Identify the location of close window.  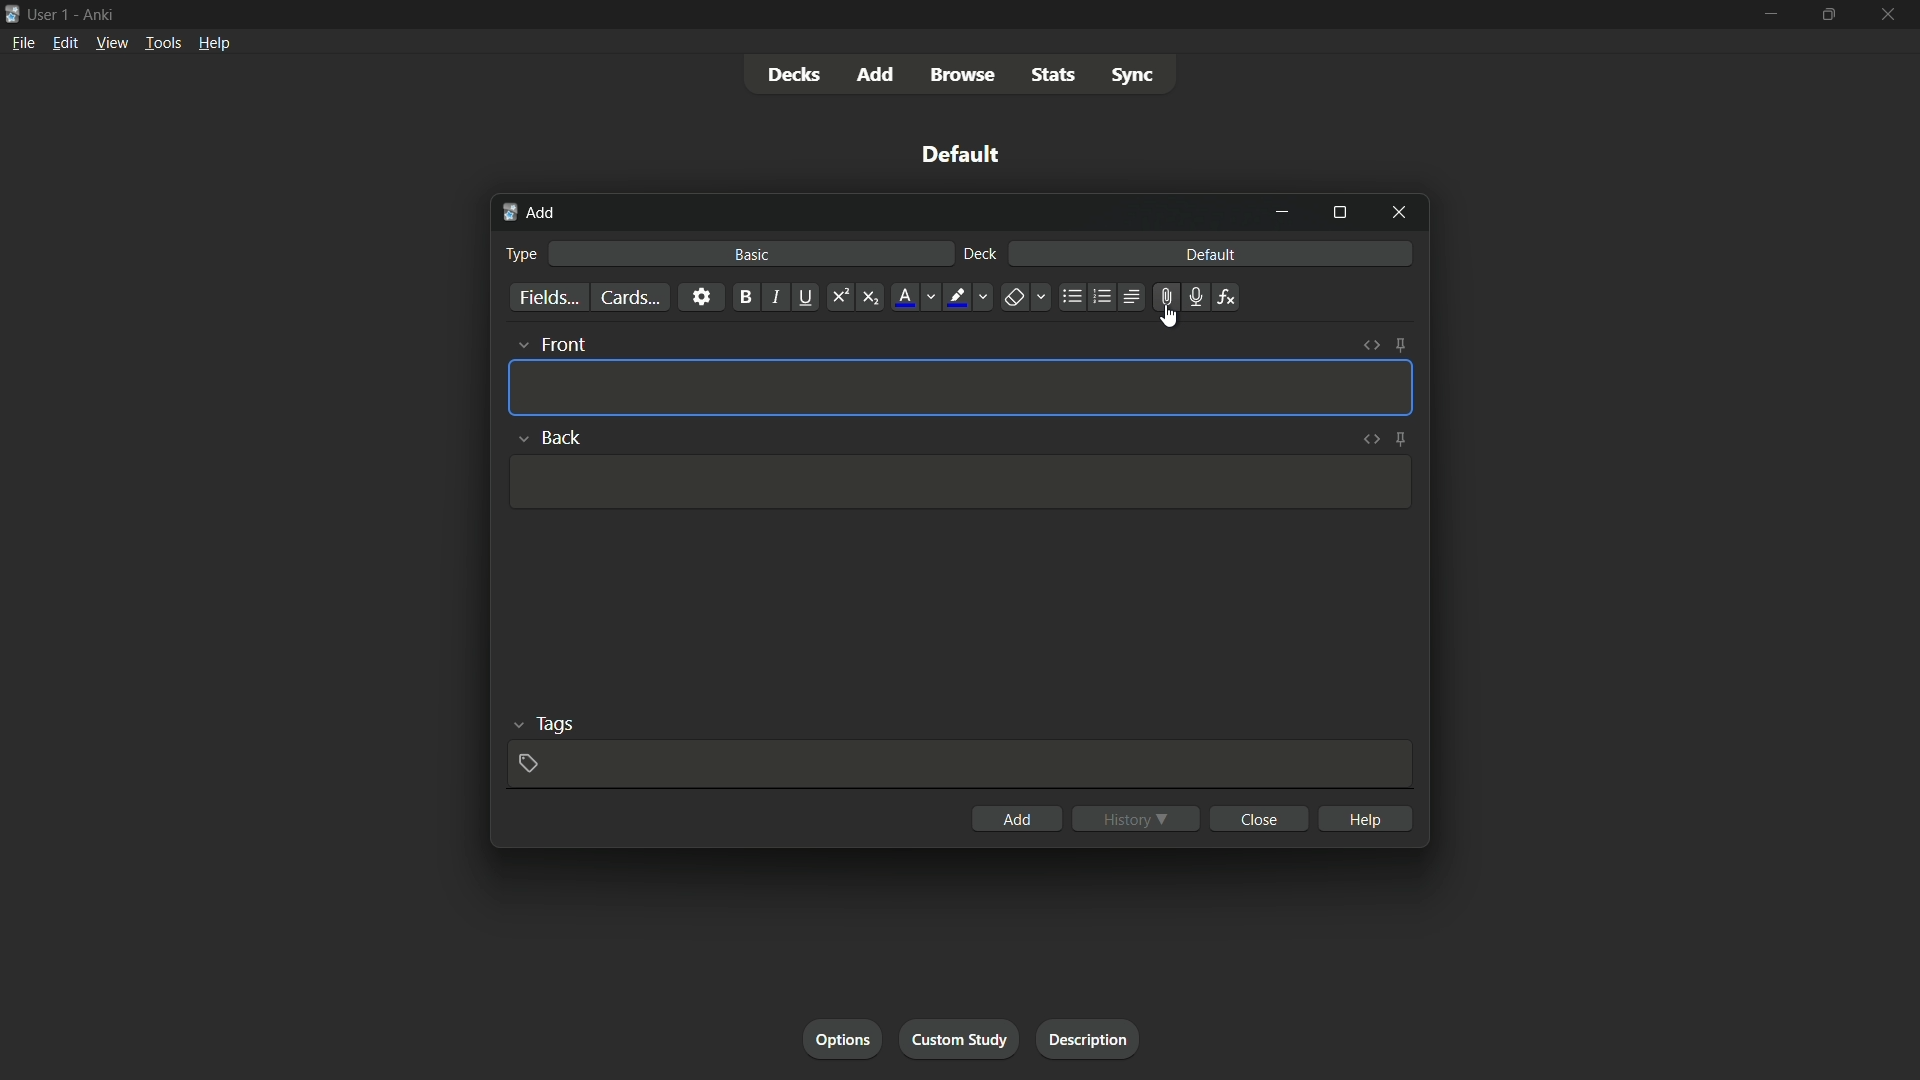
(1400, 214).